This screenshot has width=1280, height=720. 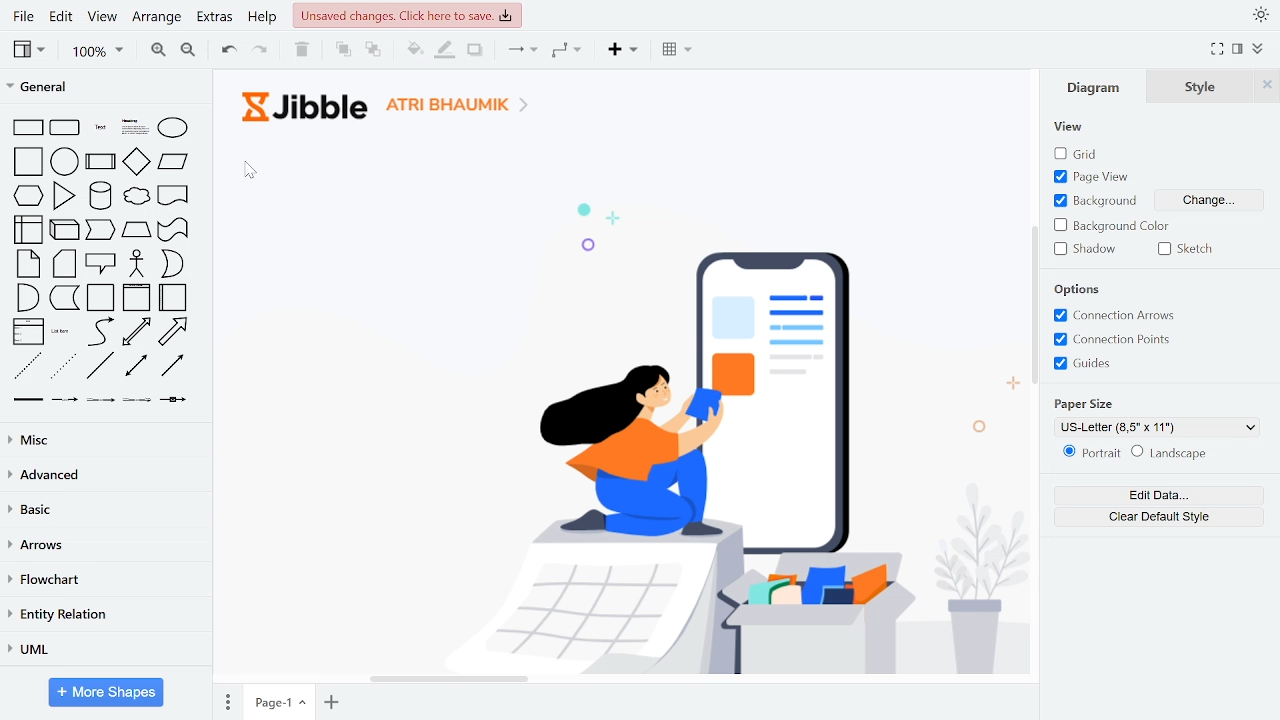 I want to click on arrows, so click(x=104, y=547).